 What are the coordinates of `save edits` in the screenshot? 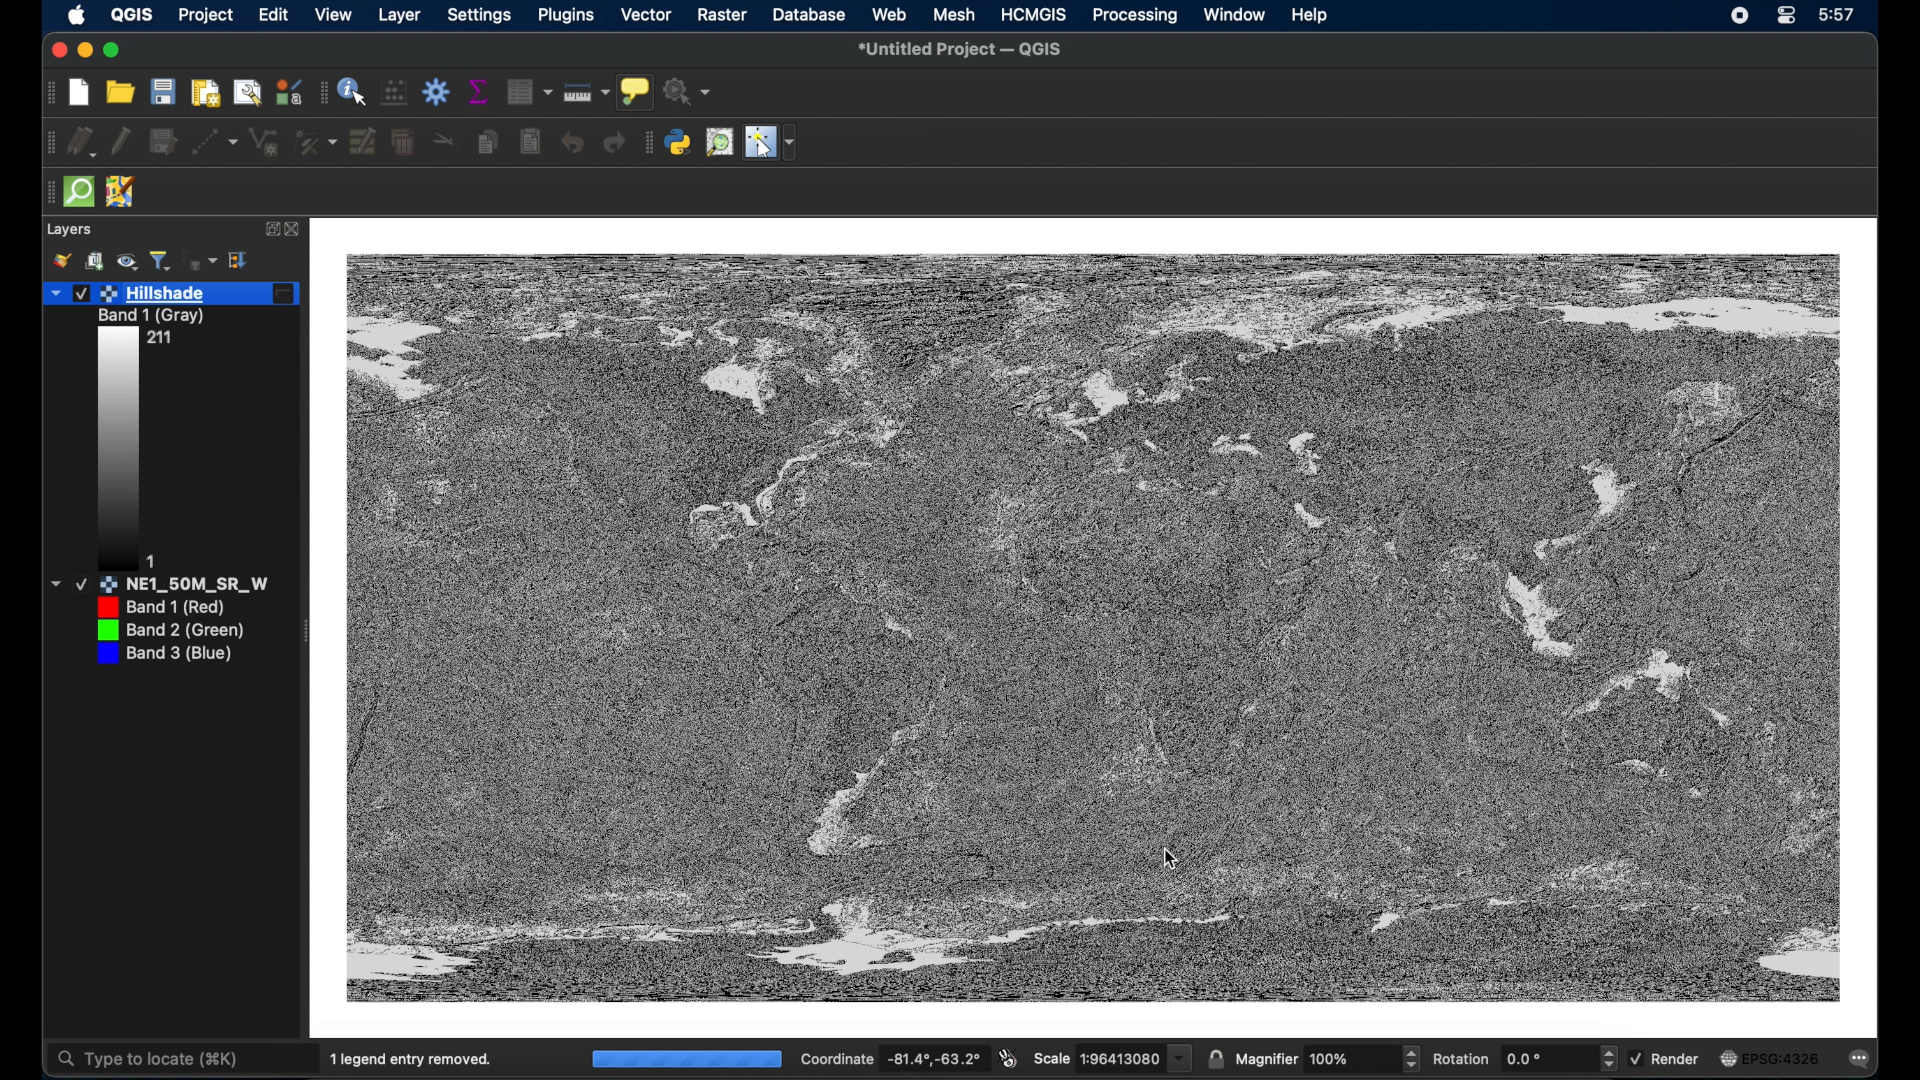 It's located at (164, 142).